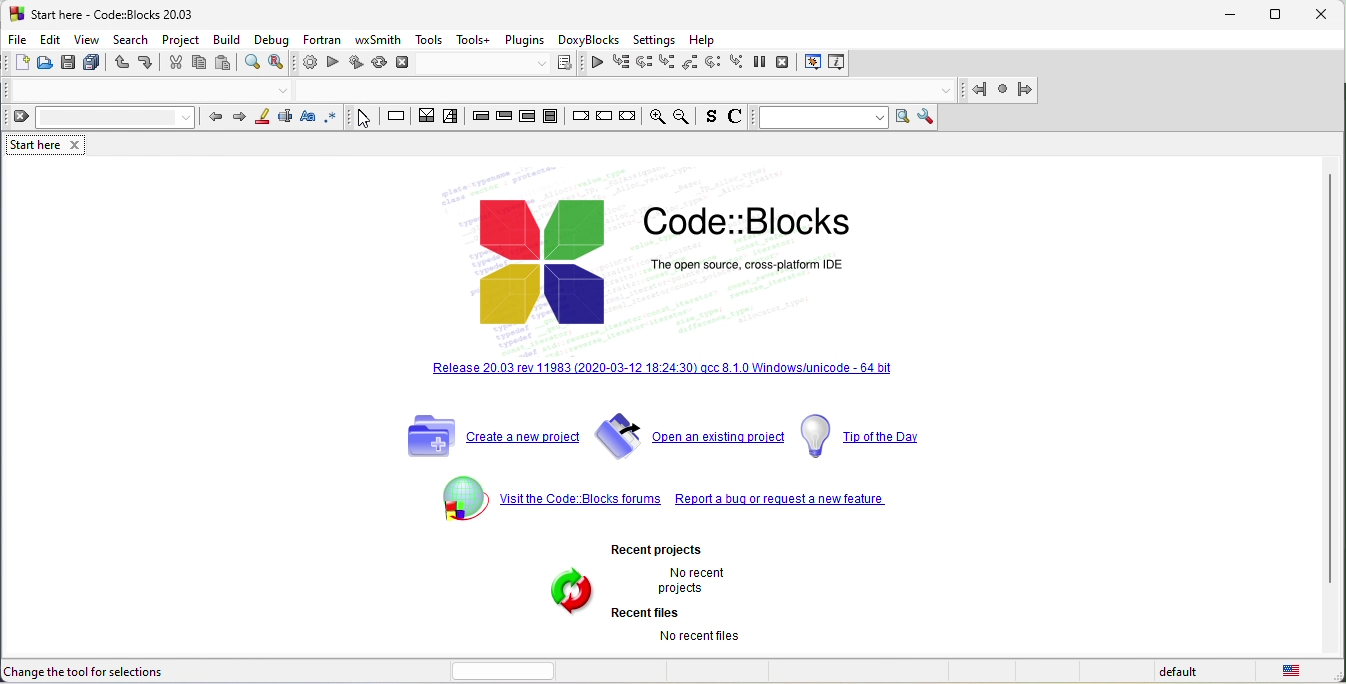  What do you see at coordinates (254, 66) in the screenshot?
I see `find` at bounding box center [254, 66].